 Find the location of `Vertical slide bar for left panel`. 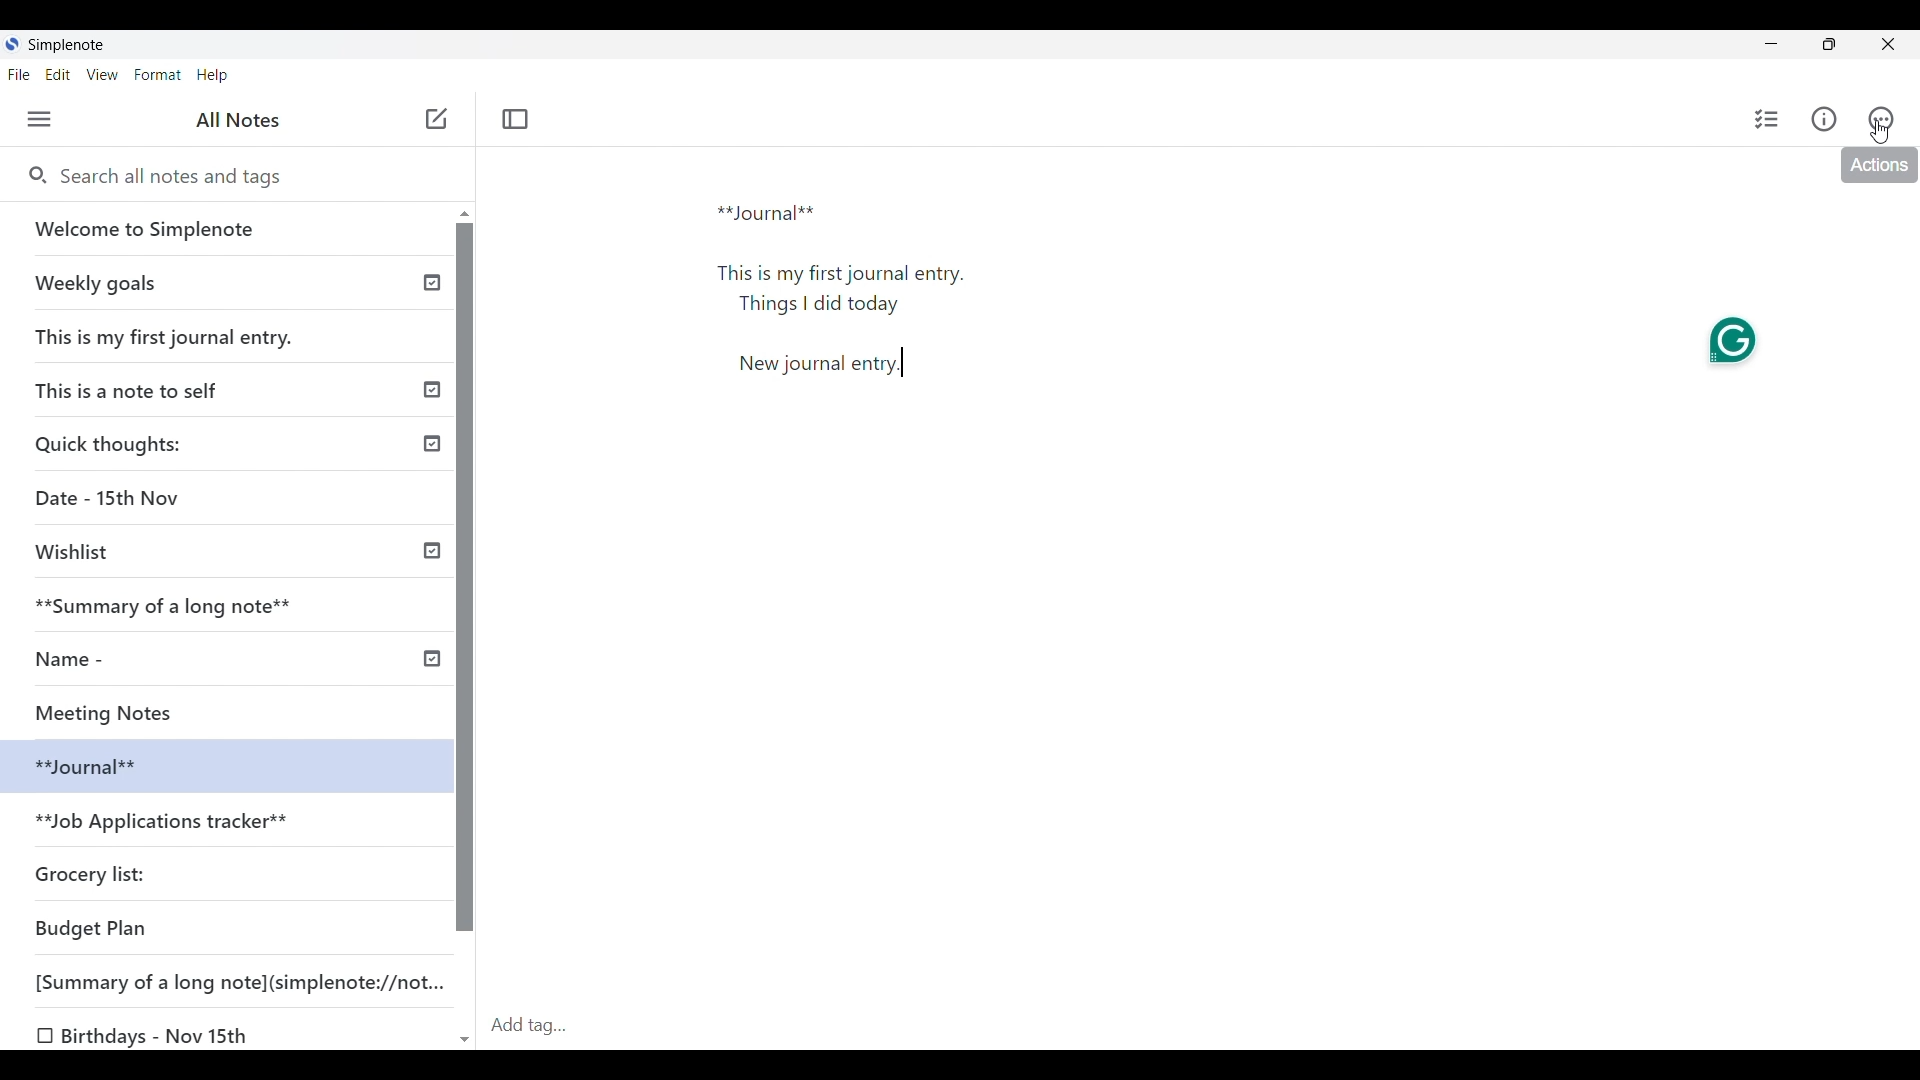

Vertical slide bar for left panel is located at coordinates (465, 578).